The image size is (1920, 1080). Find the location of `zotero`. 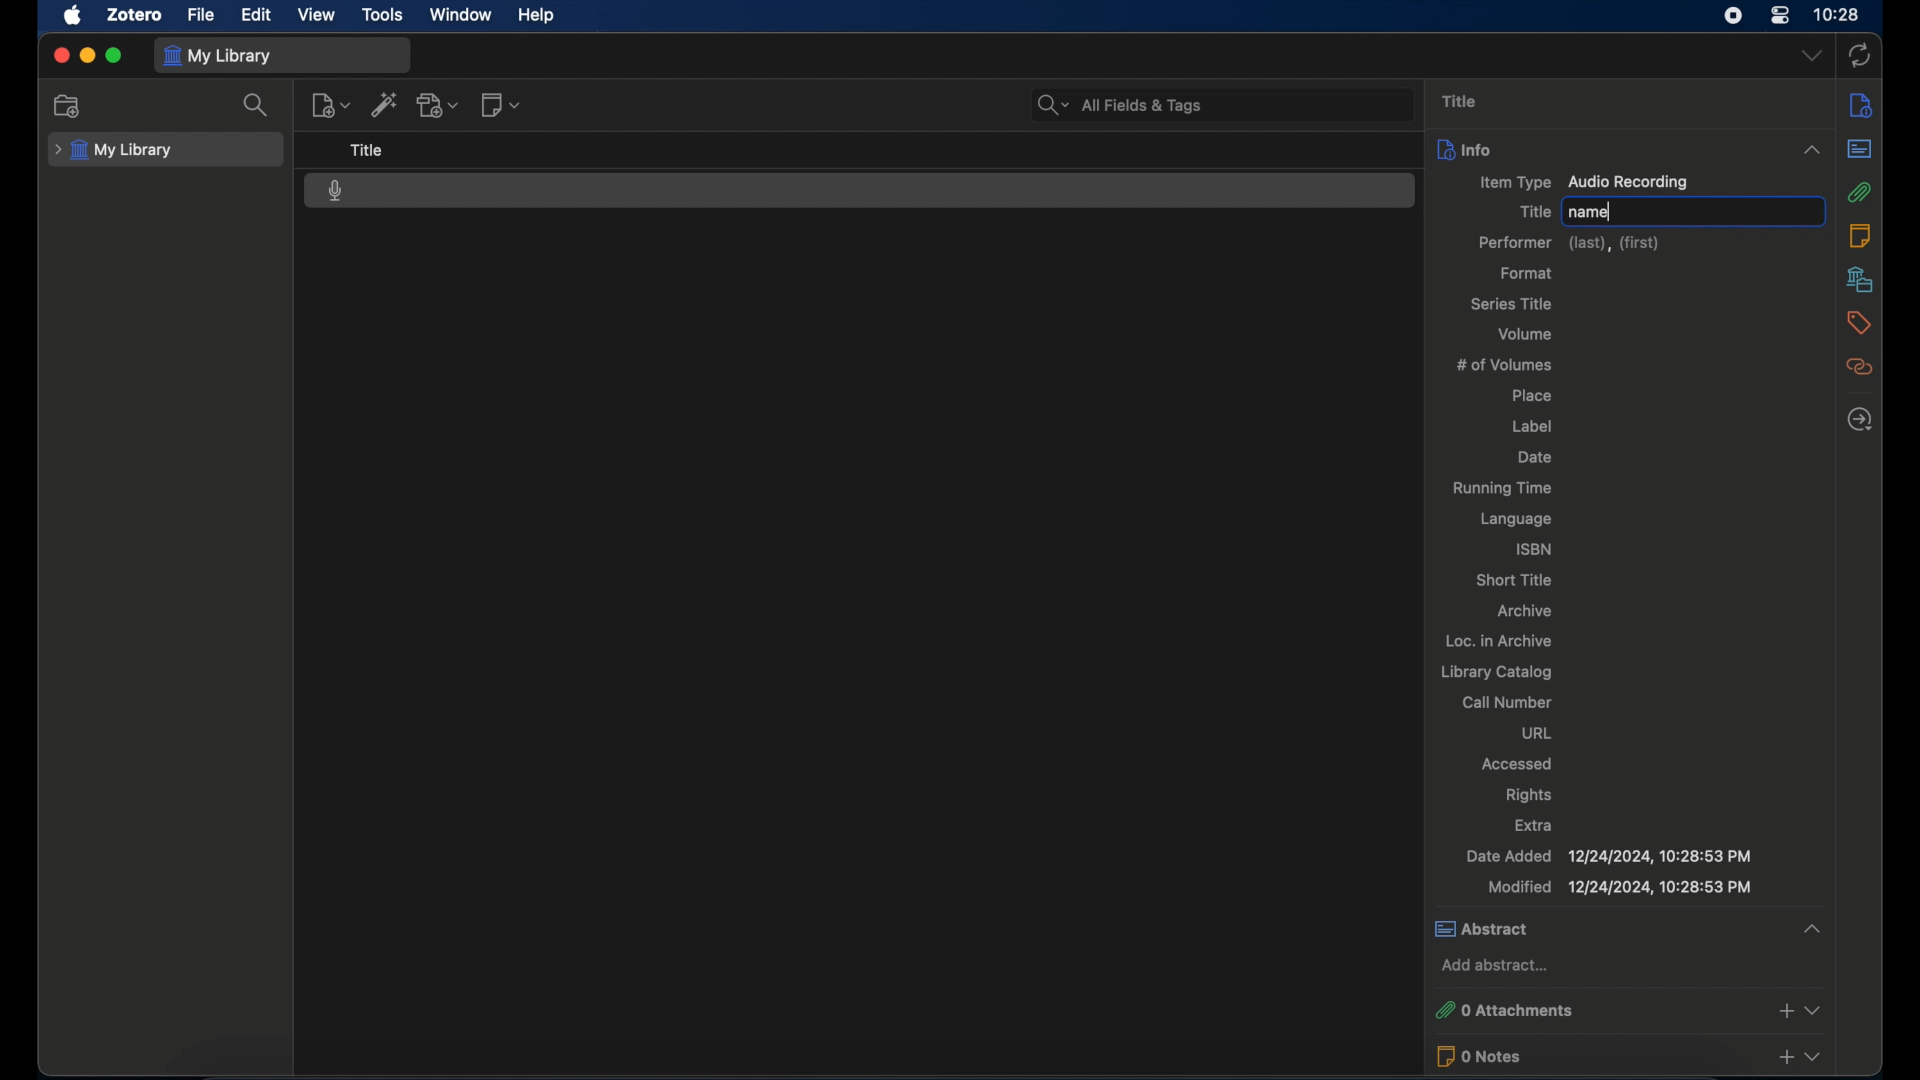

zotero is located at coordinates (134, 14).